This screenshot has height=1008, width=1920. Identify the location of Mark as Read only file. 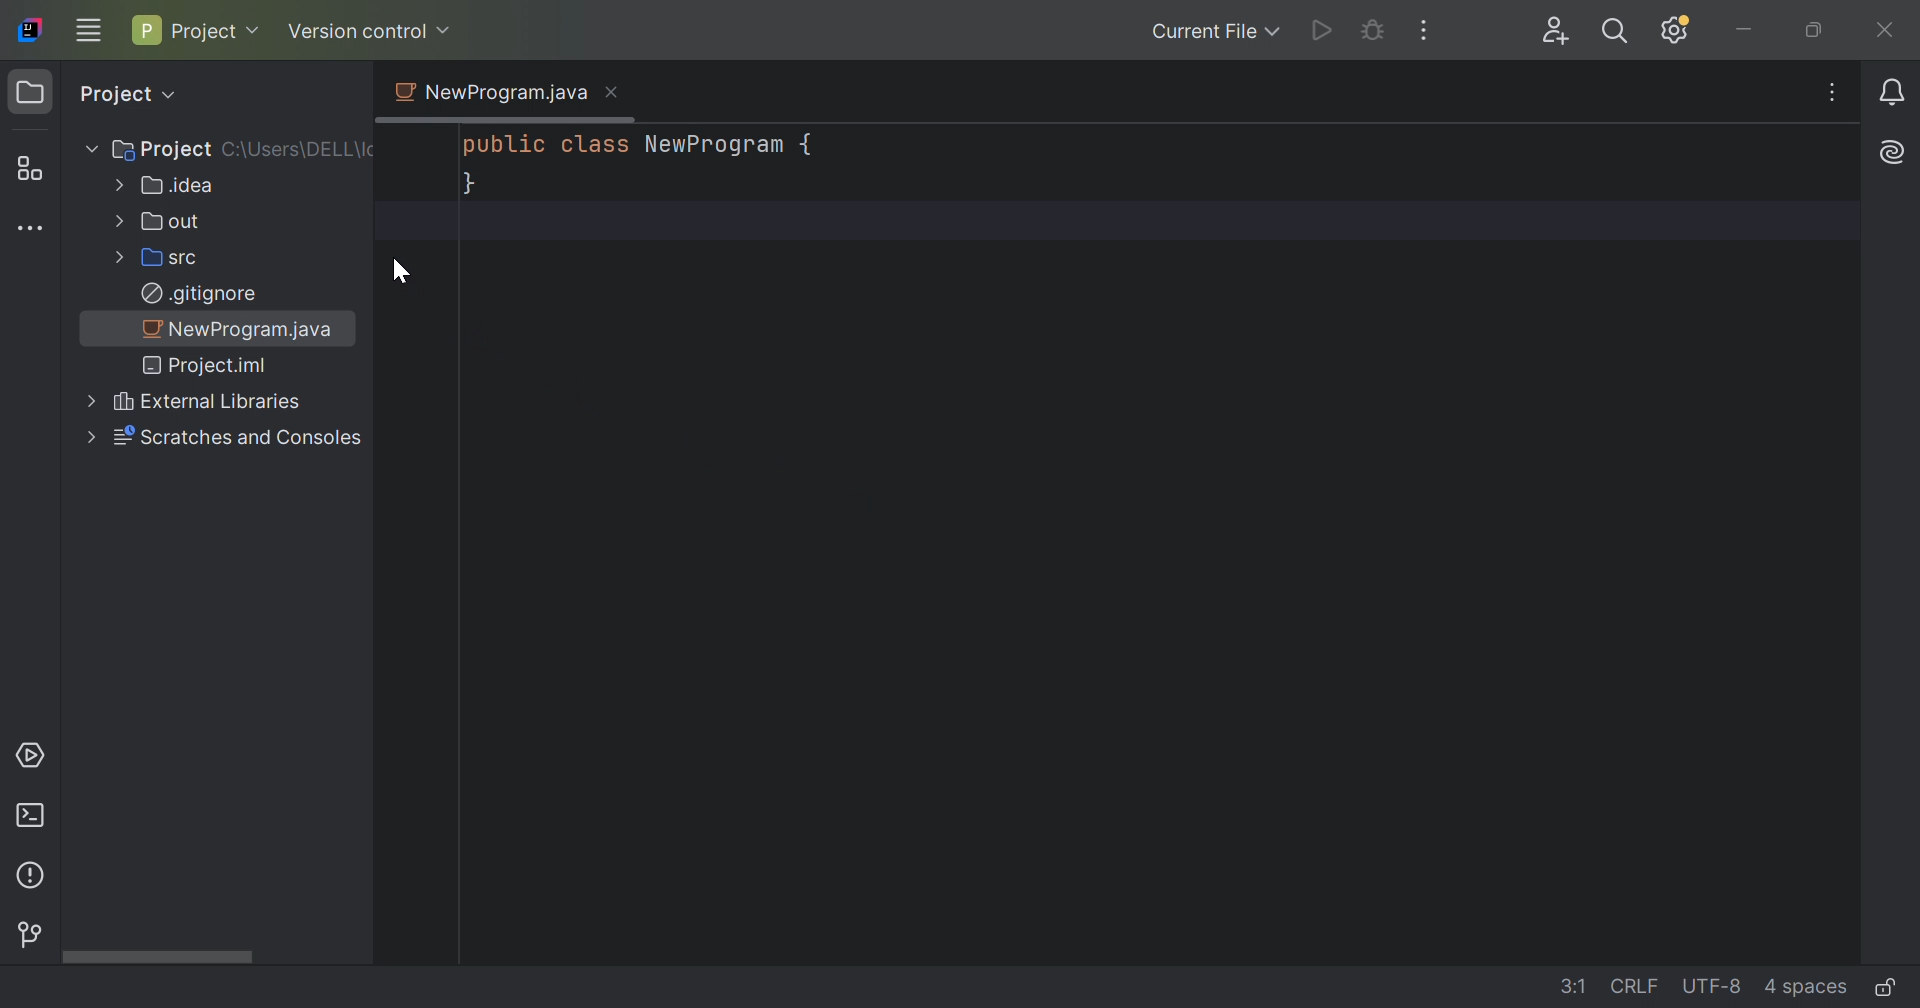
(1887, 984).